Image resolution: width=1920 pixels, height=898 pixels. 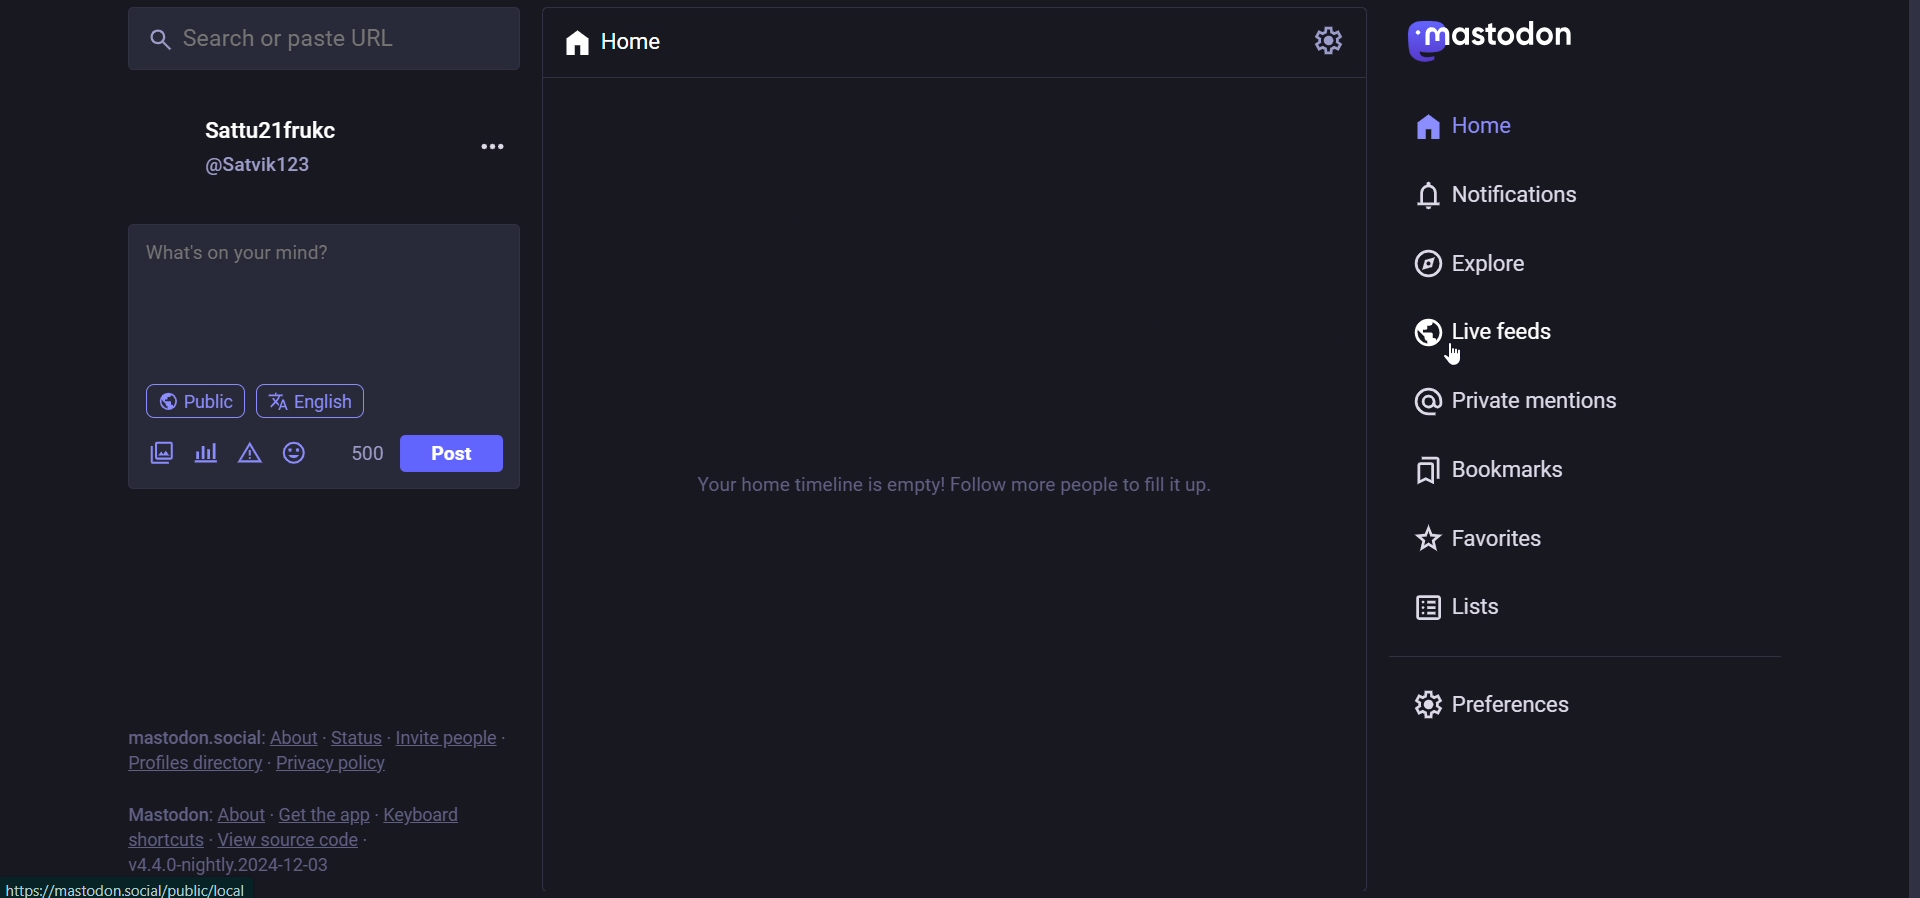 What do you see at coordinates (962, 485) in the screenshot?
I see `Your home timeline is empty! Follow more people to fill it up.` at bounding box center [962, 485].